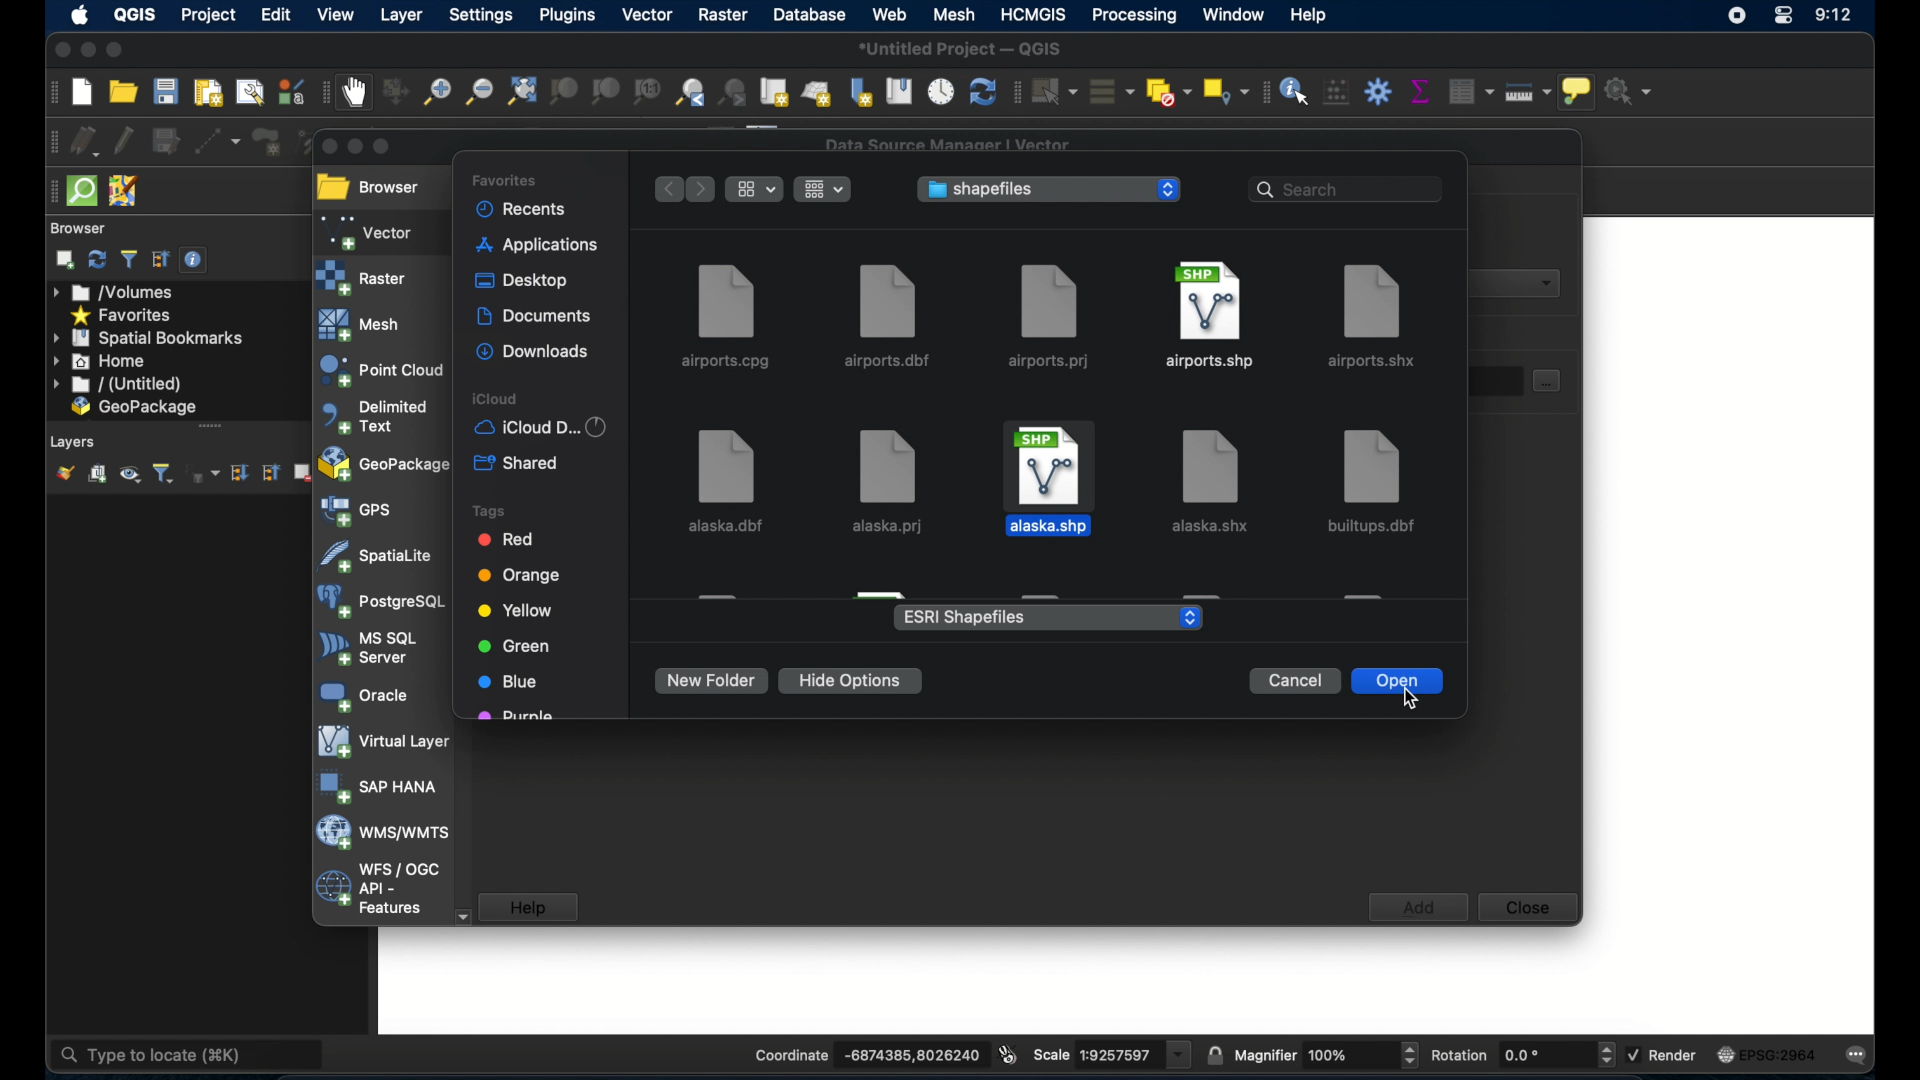 The height and width of the screenshot is (1080, 1920). Describe the element at coordinates (958, 144) in the screenshot. I see `Data Source manager Vector` at that location.